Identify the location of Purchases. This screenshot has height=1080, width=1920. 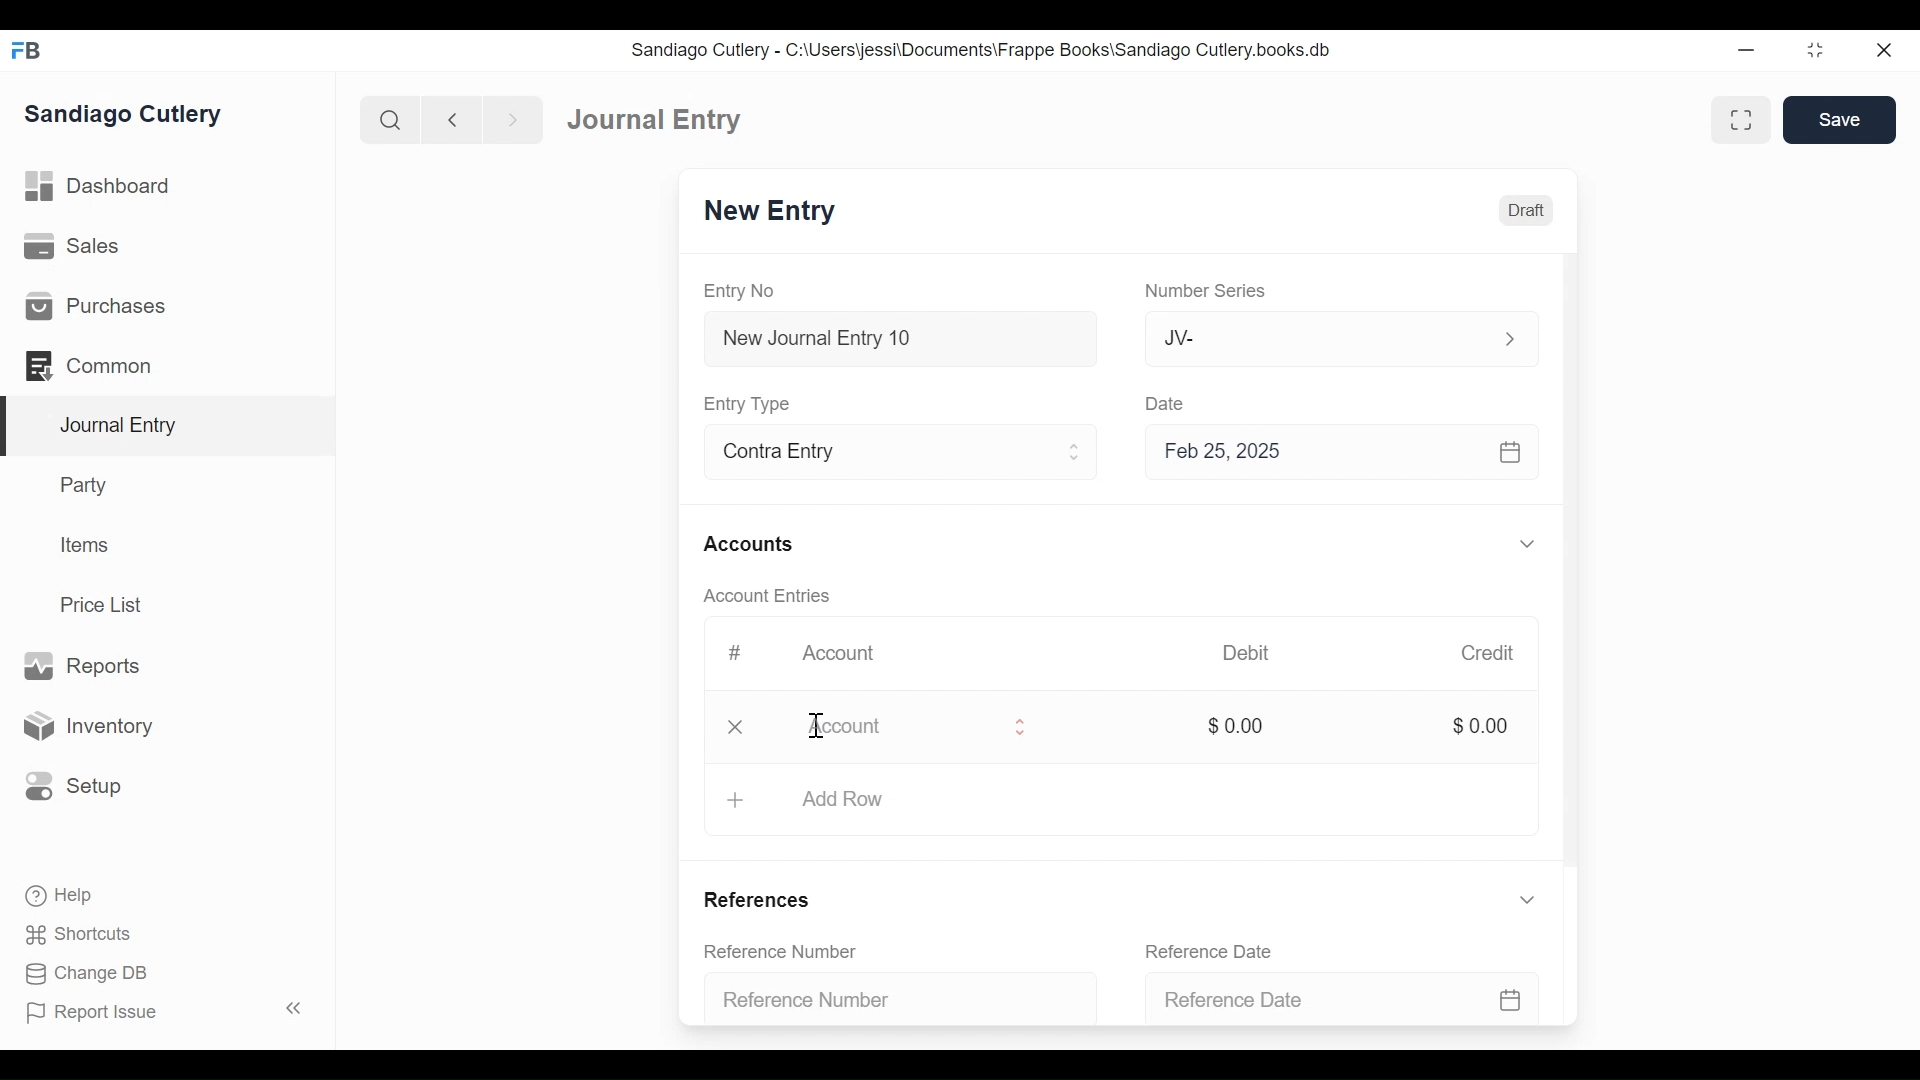
(96, 307).